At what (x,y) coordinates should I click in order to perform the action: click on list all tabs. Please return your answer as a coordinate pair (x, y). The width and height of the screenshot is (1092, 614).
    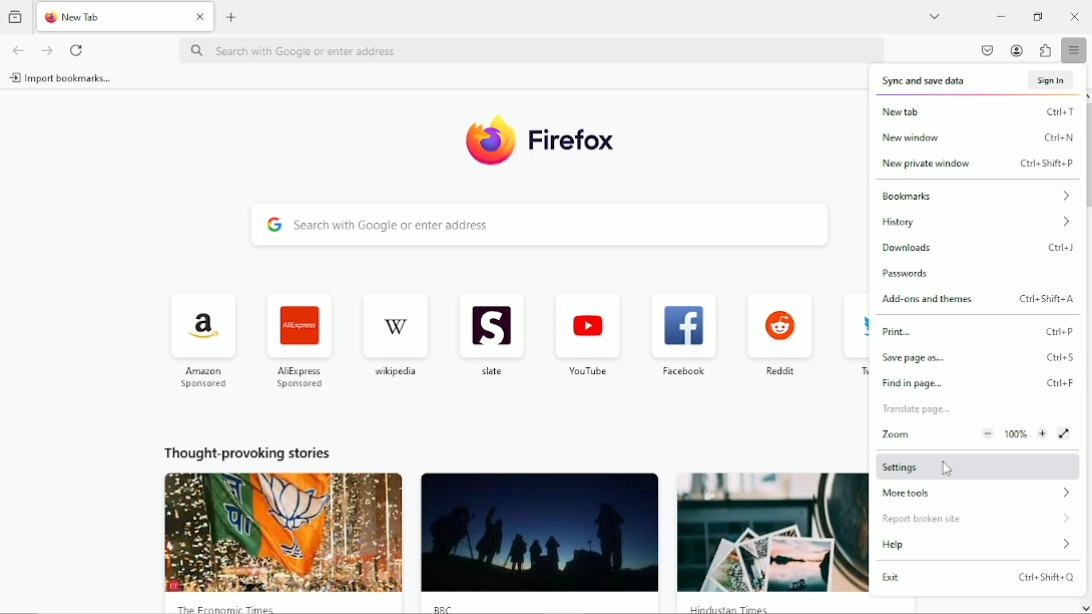
    Looking at the image, I should click on (934, 15).